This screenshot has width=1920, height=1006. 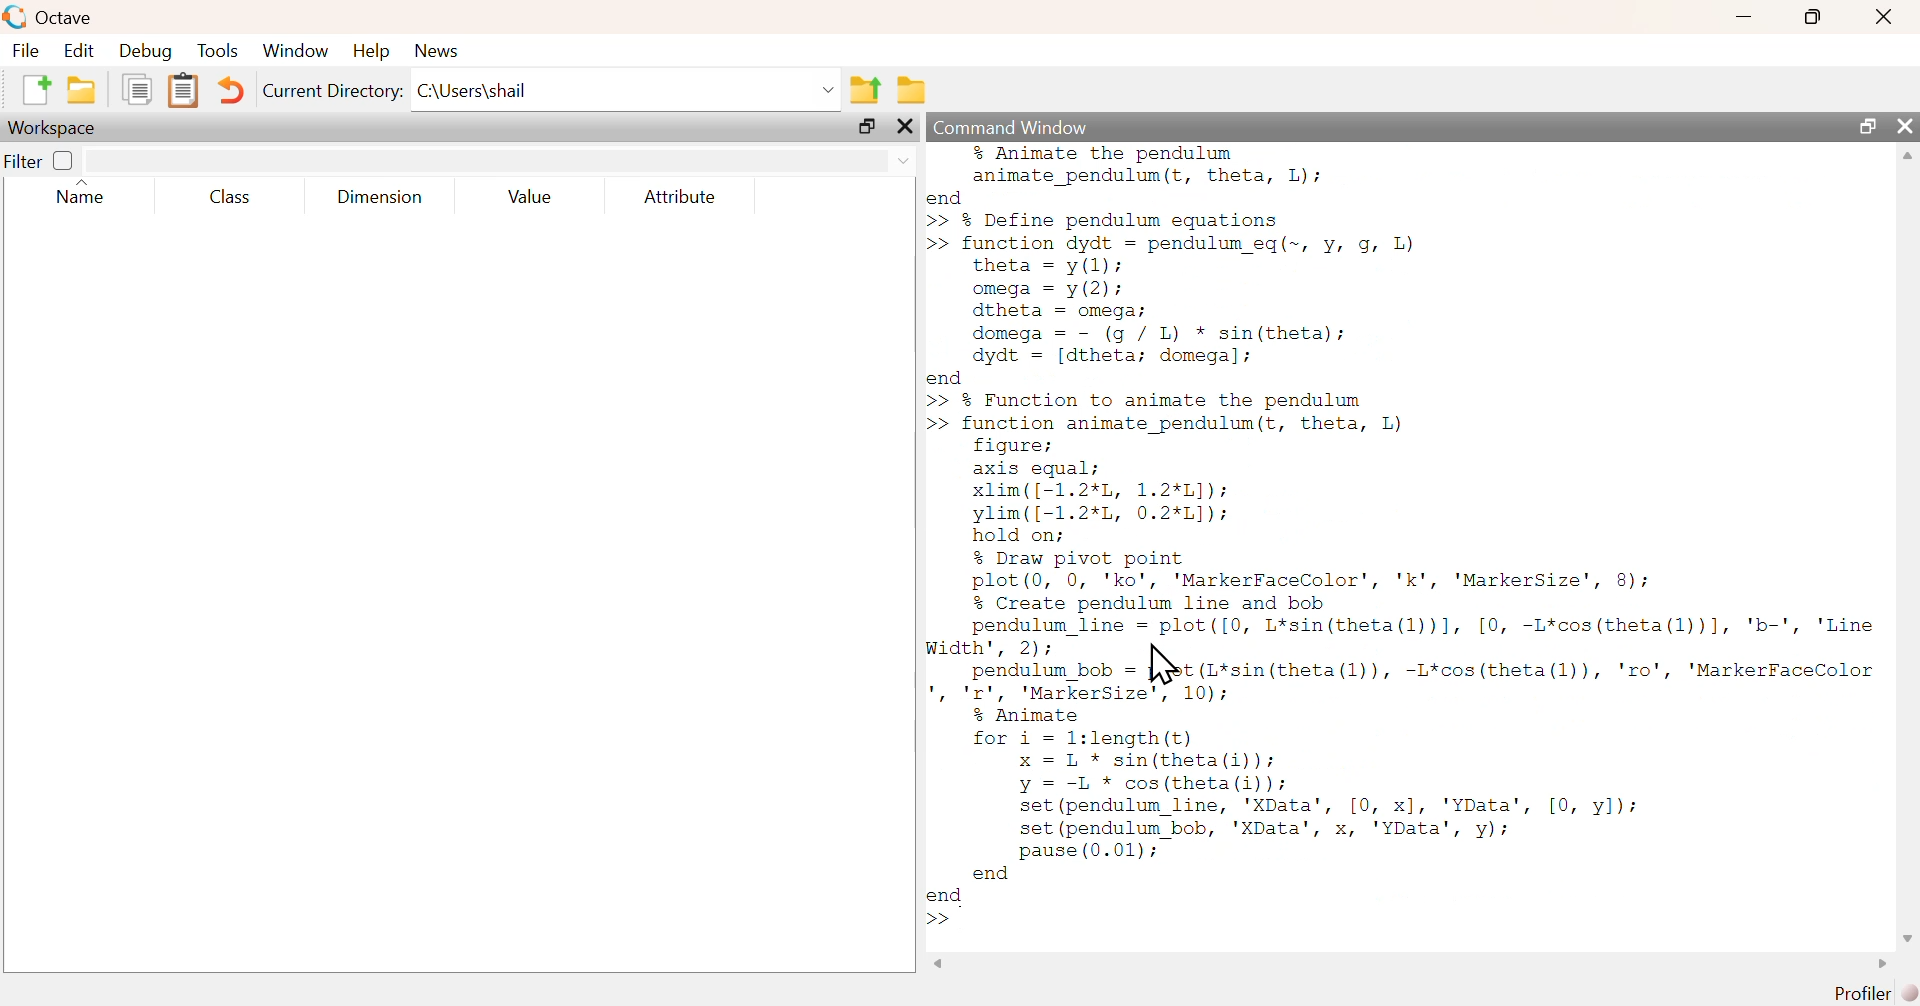 What do you see at coordinates (42, 160) in the screenshot?
I see `Filter` at bounding box center [42, 160].